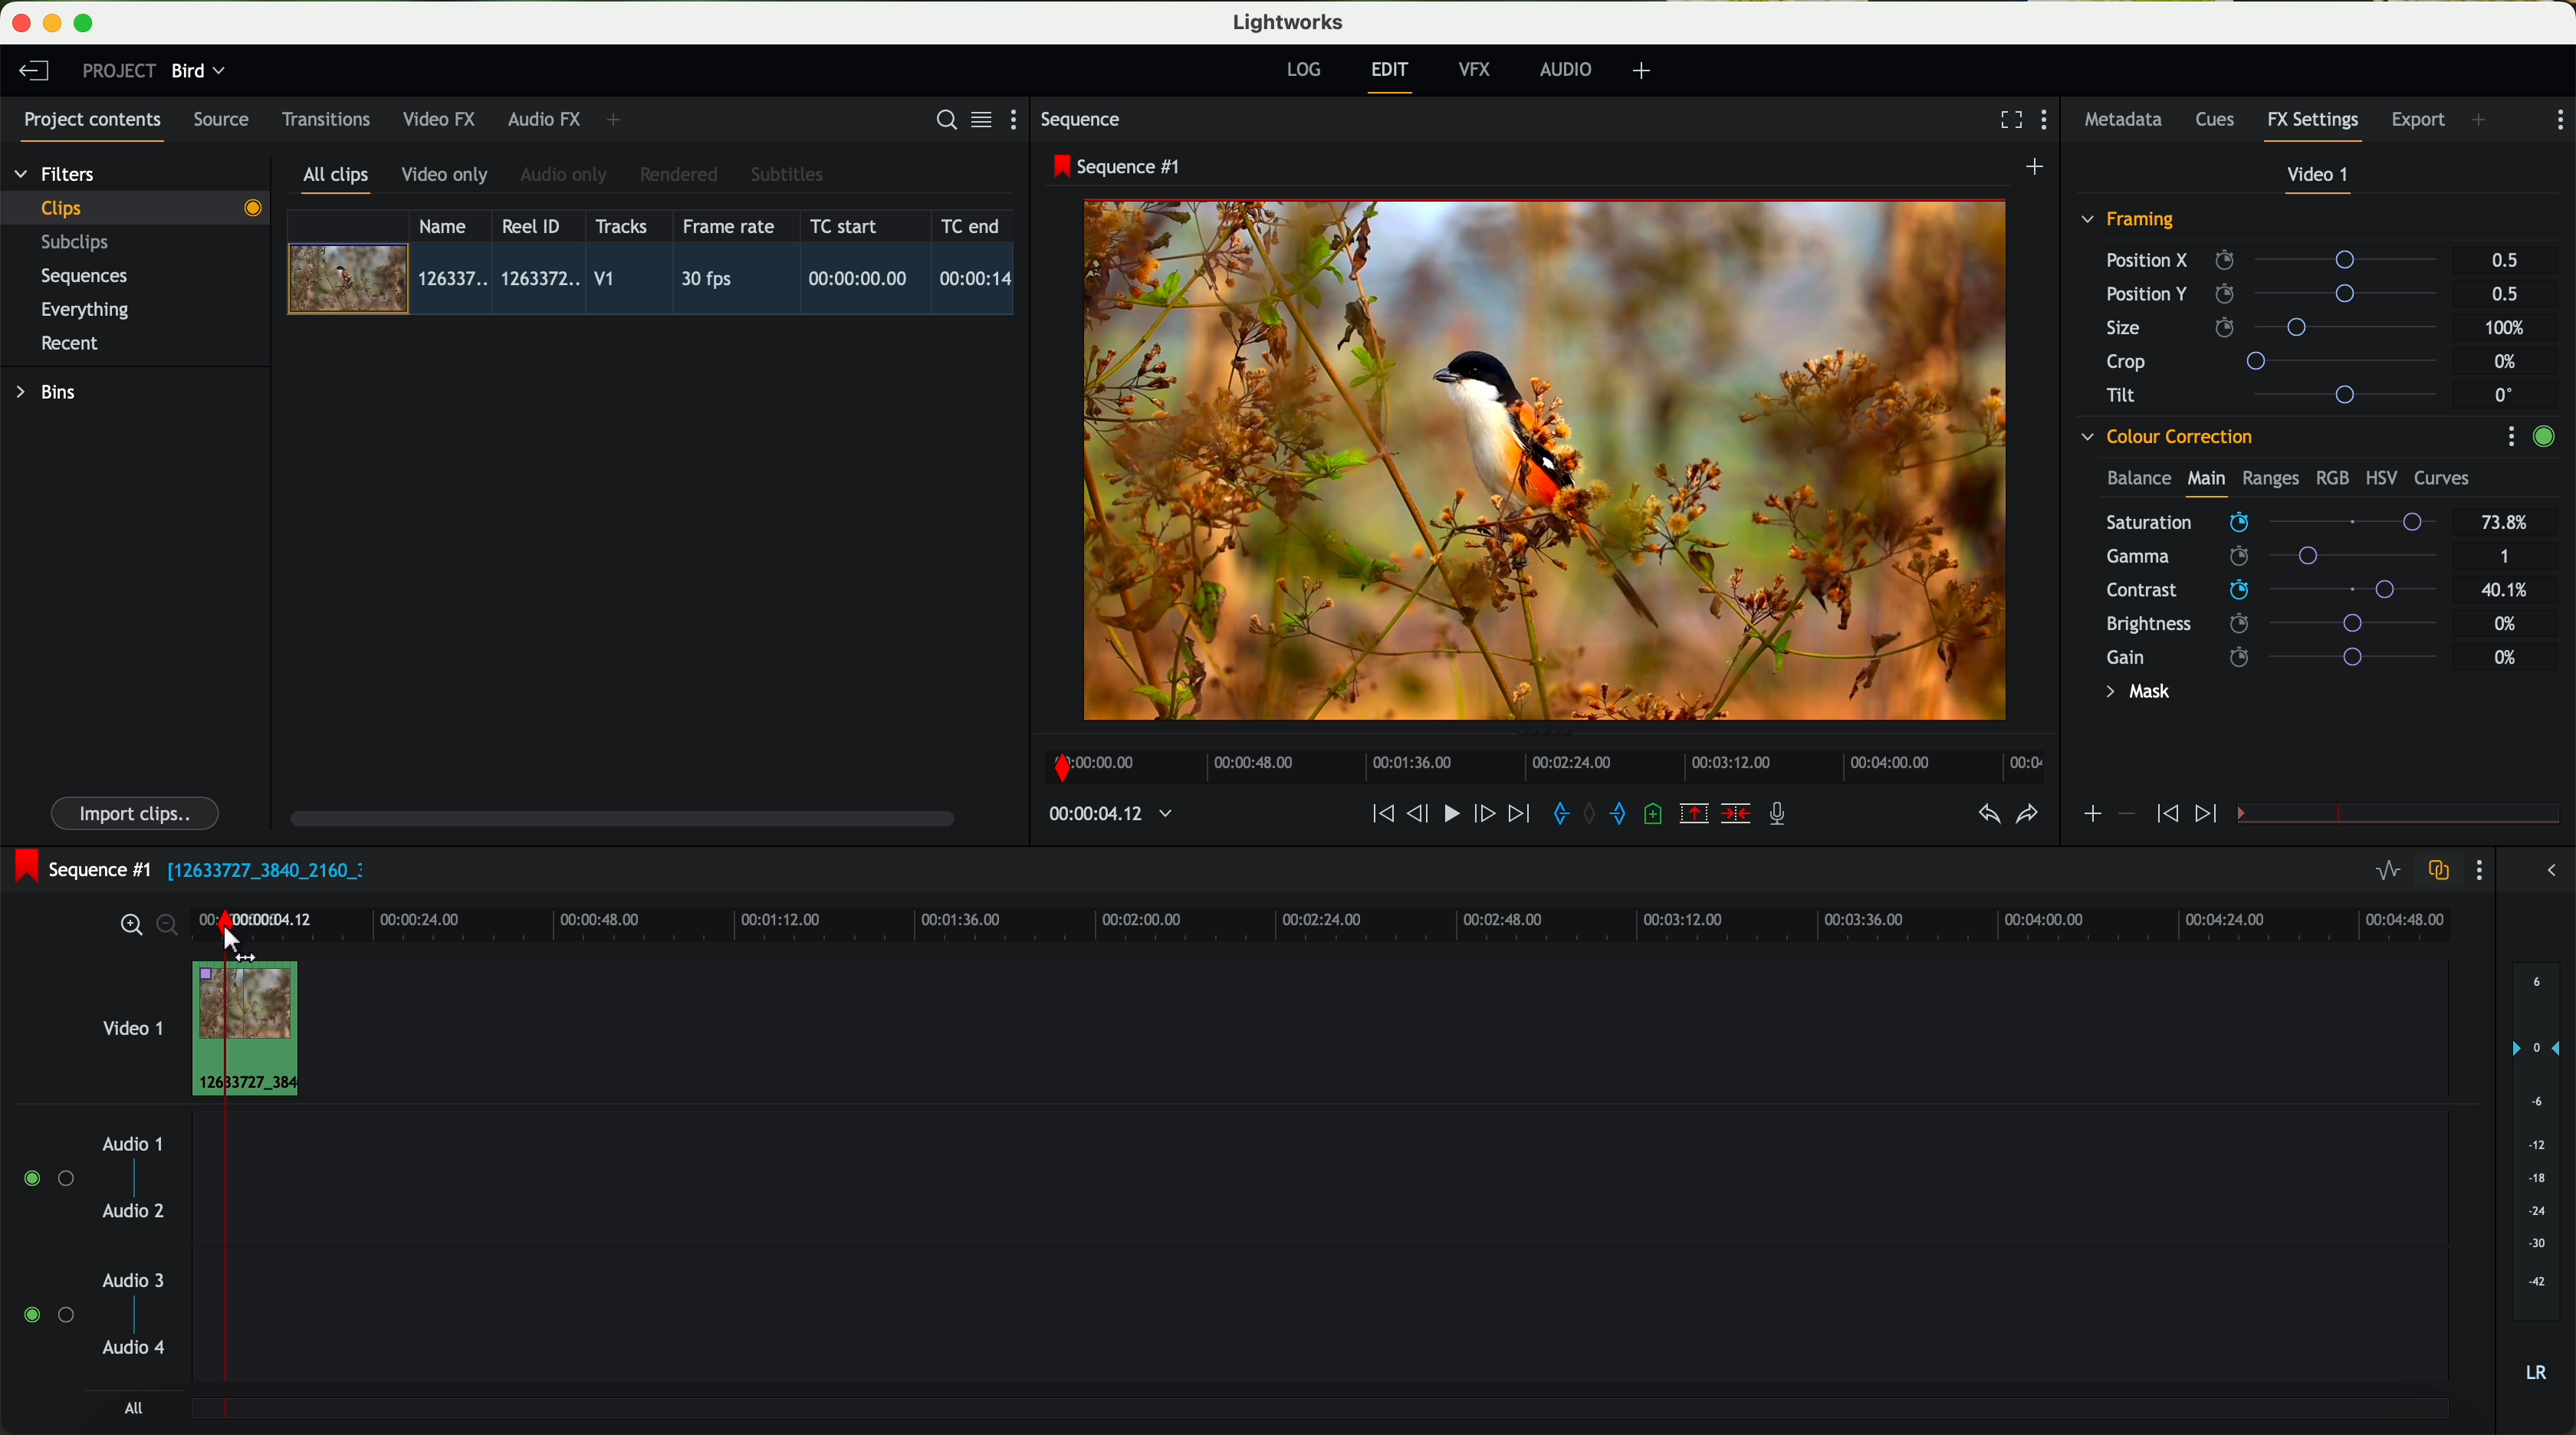 Image resolution: width=2576 pixels, height=1435 pixels. I want to click on log, so click(1303, 70).